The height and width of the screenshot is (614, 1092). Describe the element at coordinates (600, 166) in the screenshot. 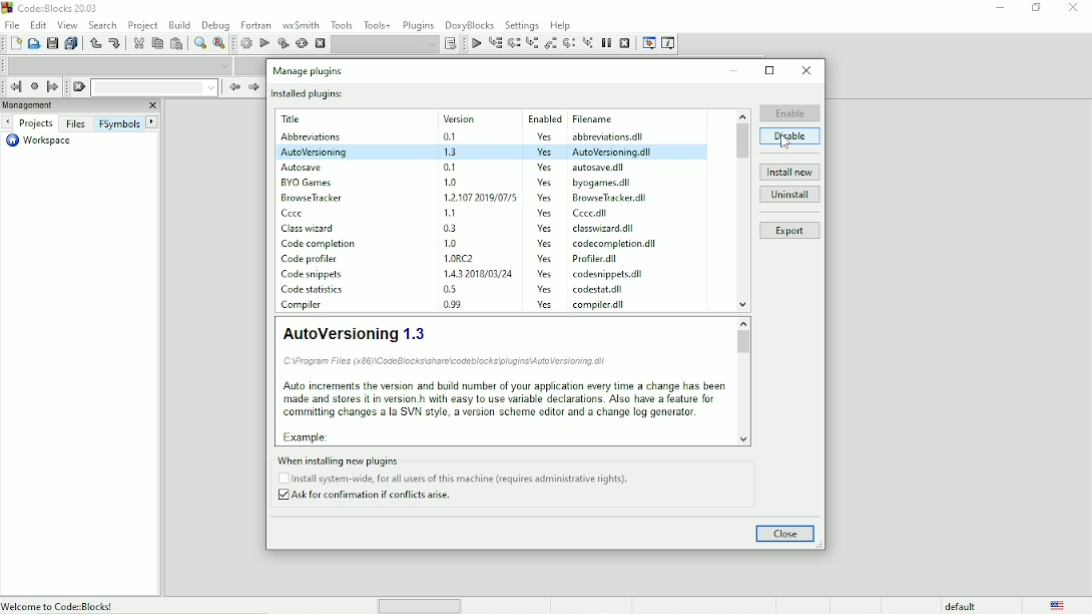

I see `autosave.dll` at that location.